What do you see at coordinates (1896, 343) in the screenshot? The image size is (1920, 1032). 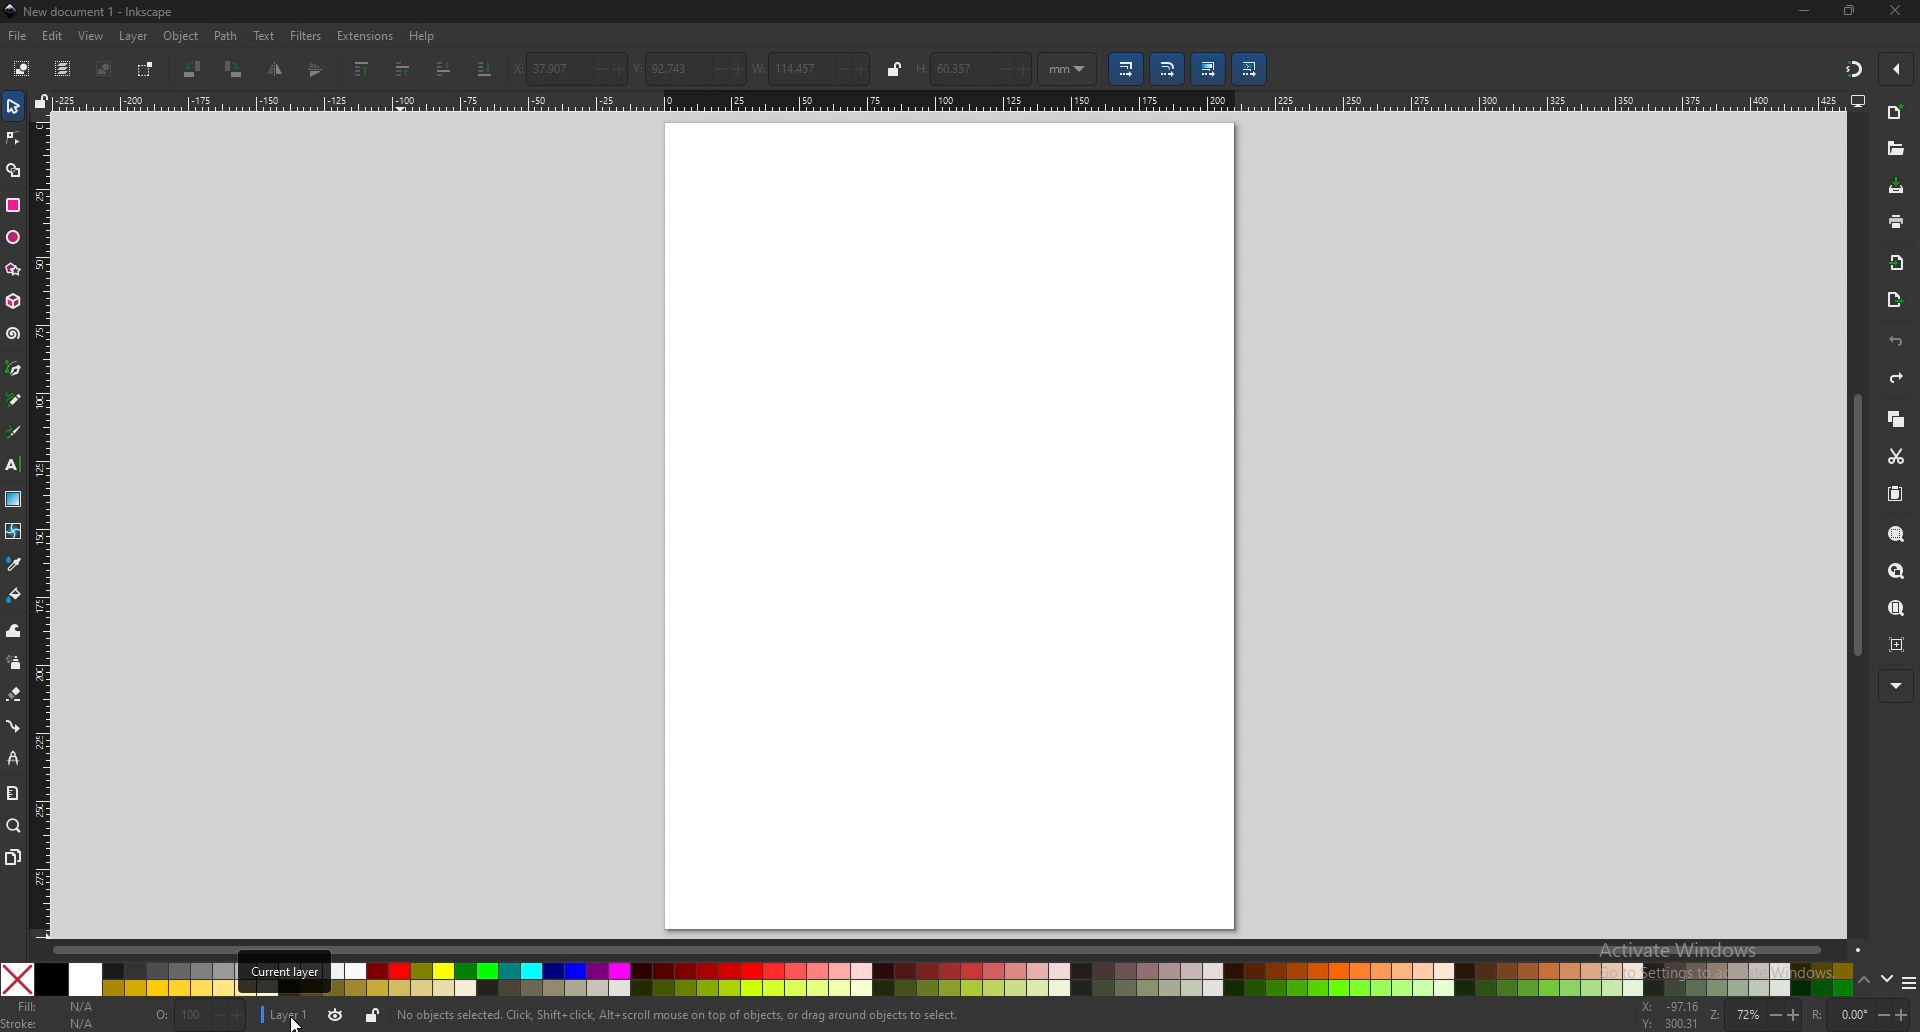 I see `undo` at bounding box center [1896, 343].